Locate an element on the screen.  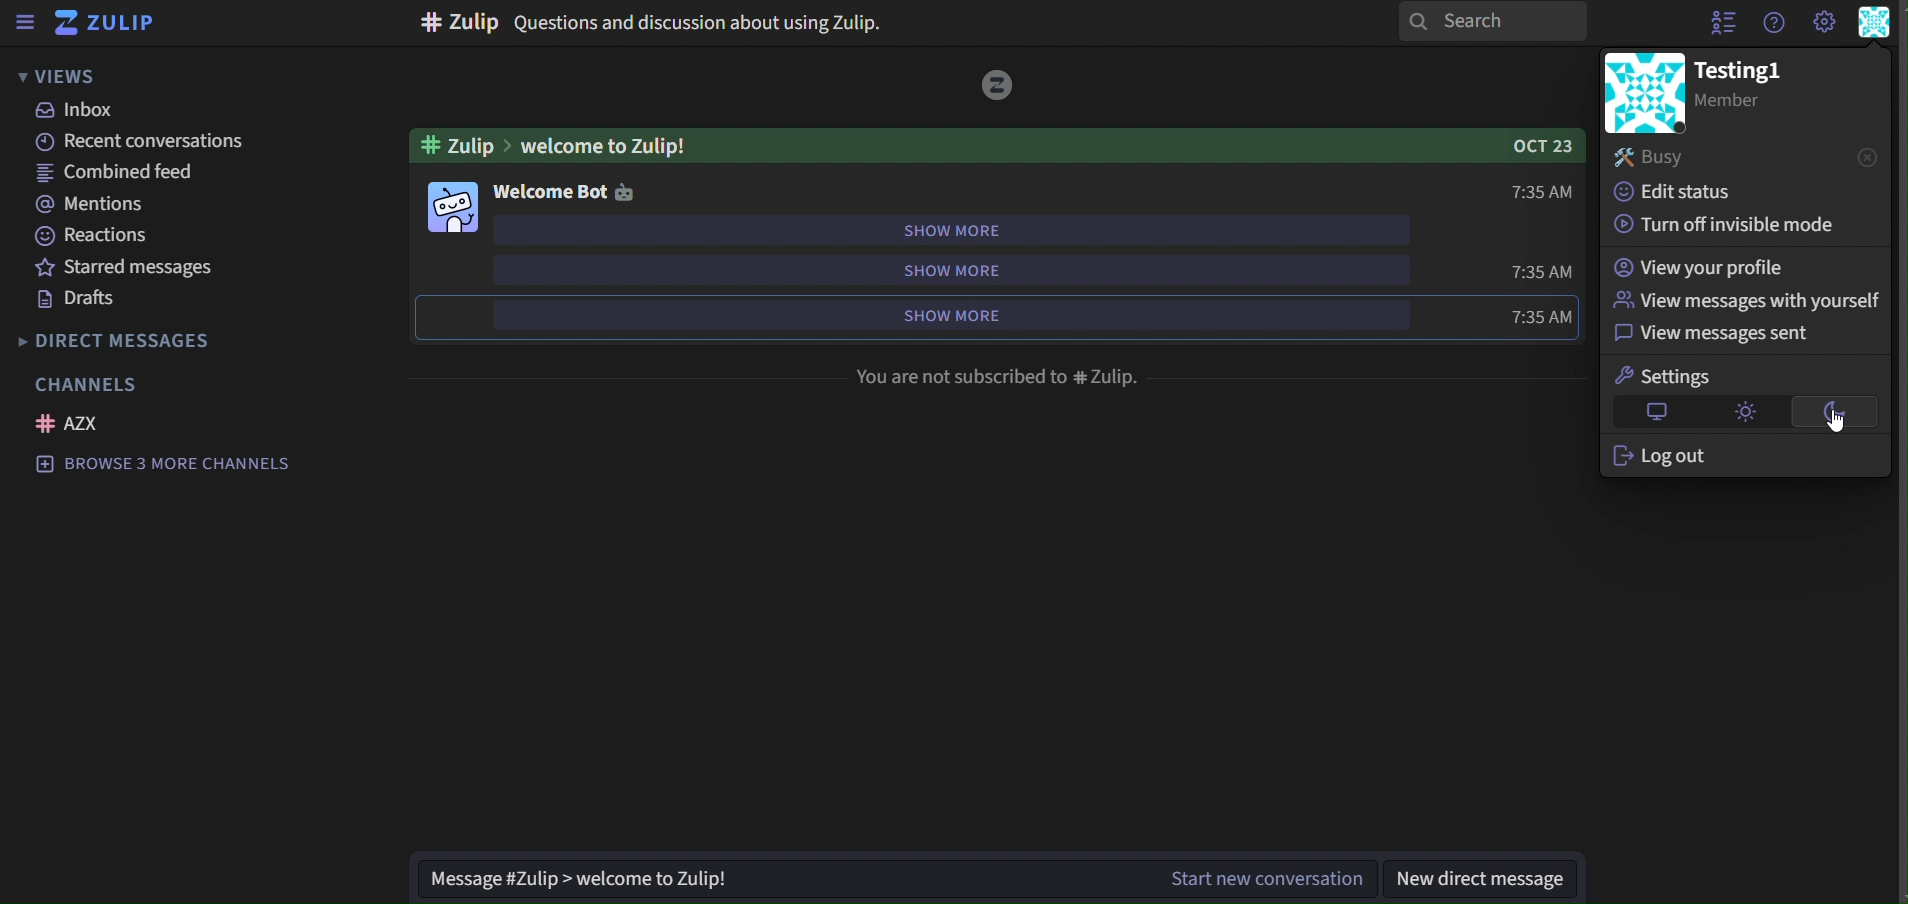
zulip is located at coordinates (109, 22).